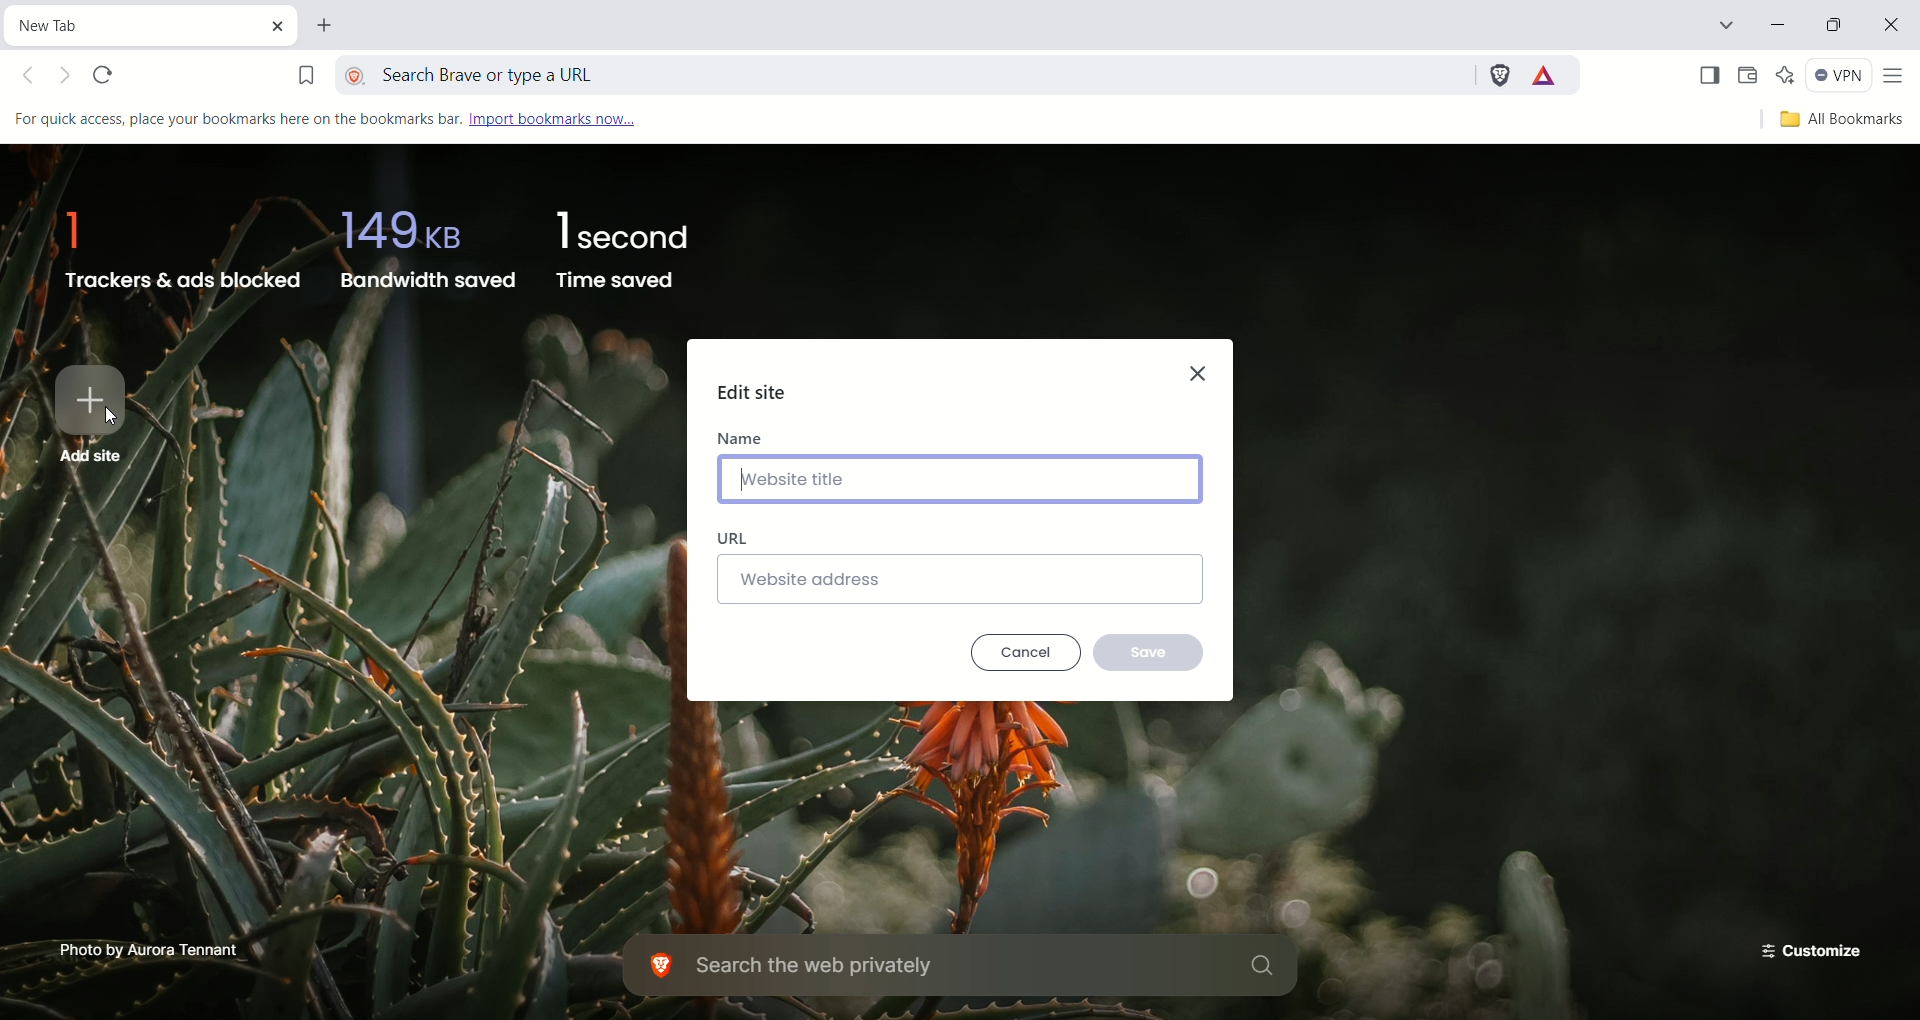 Image resolution: width=1920 pixels, height=1020 pixels. Describe the element at coordinates (175, 243) in the screenshot. I see `trackers & ads blocked` at that location.